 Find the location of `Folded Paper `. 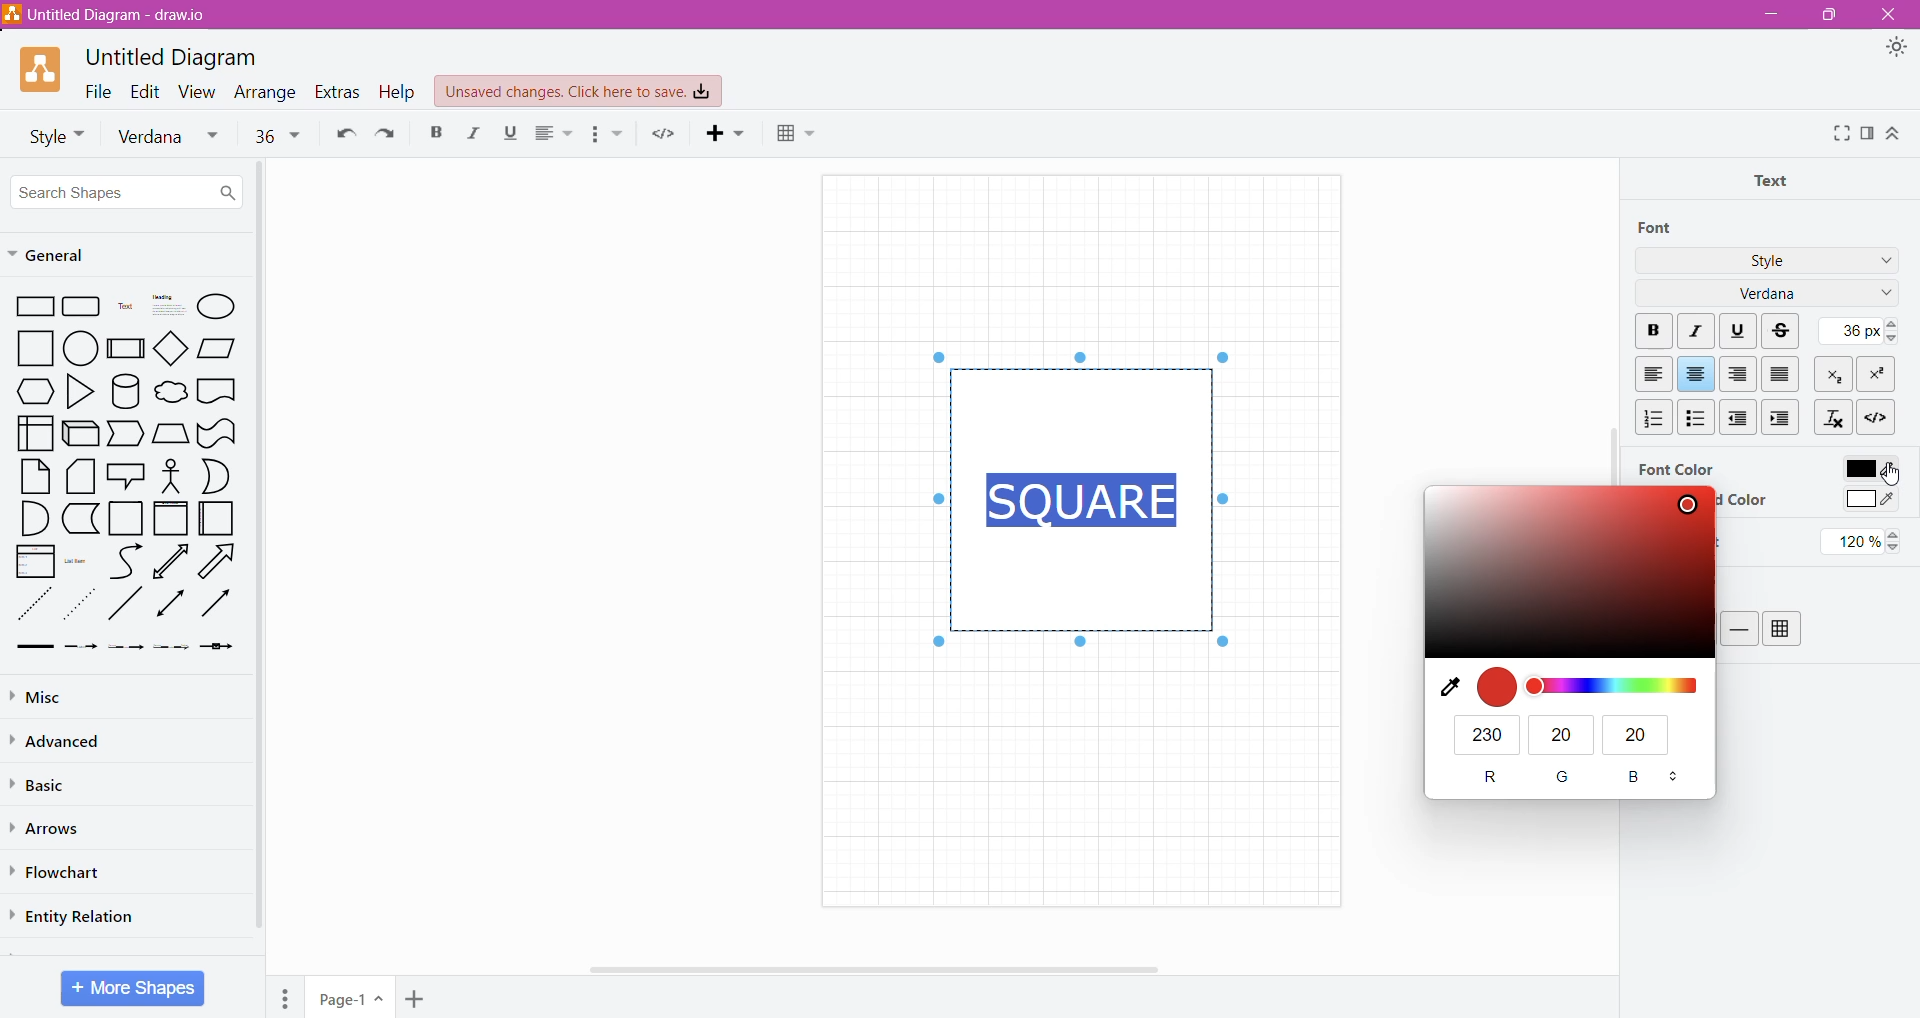

Folded Paper  is located at coordinates (218, 519).